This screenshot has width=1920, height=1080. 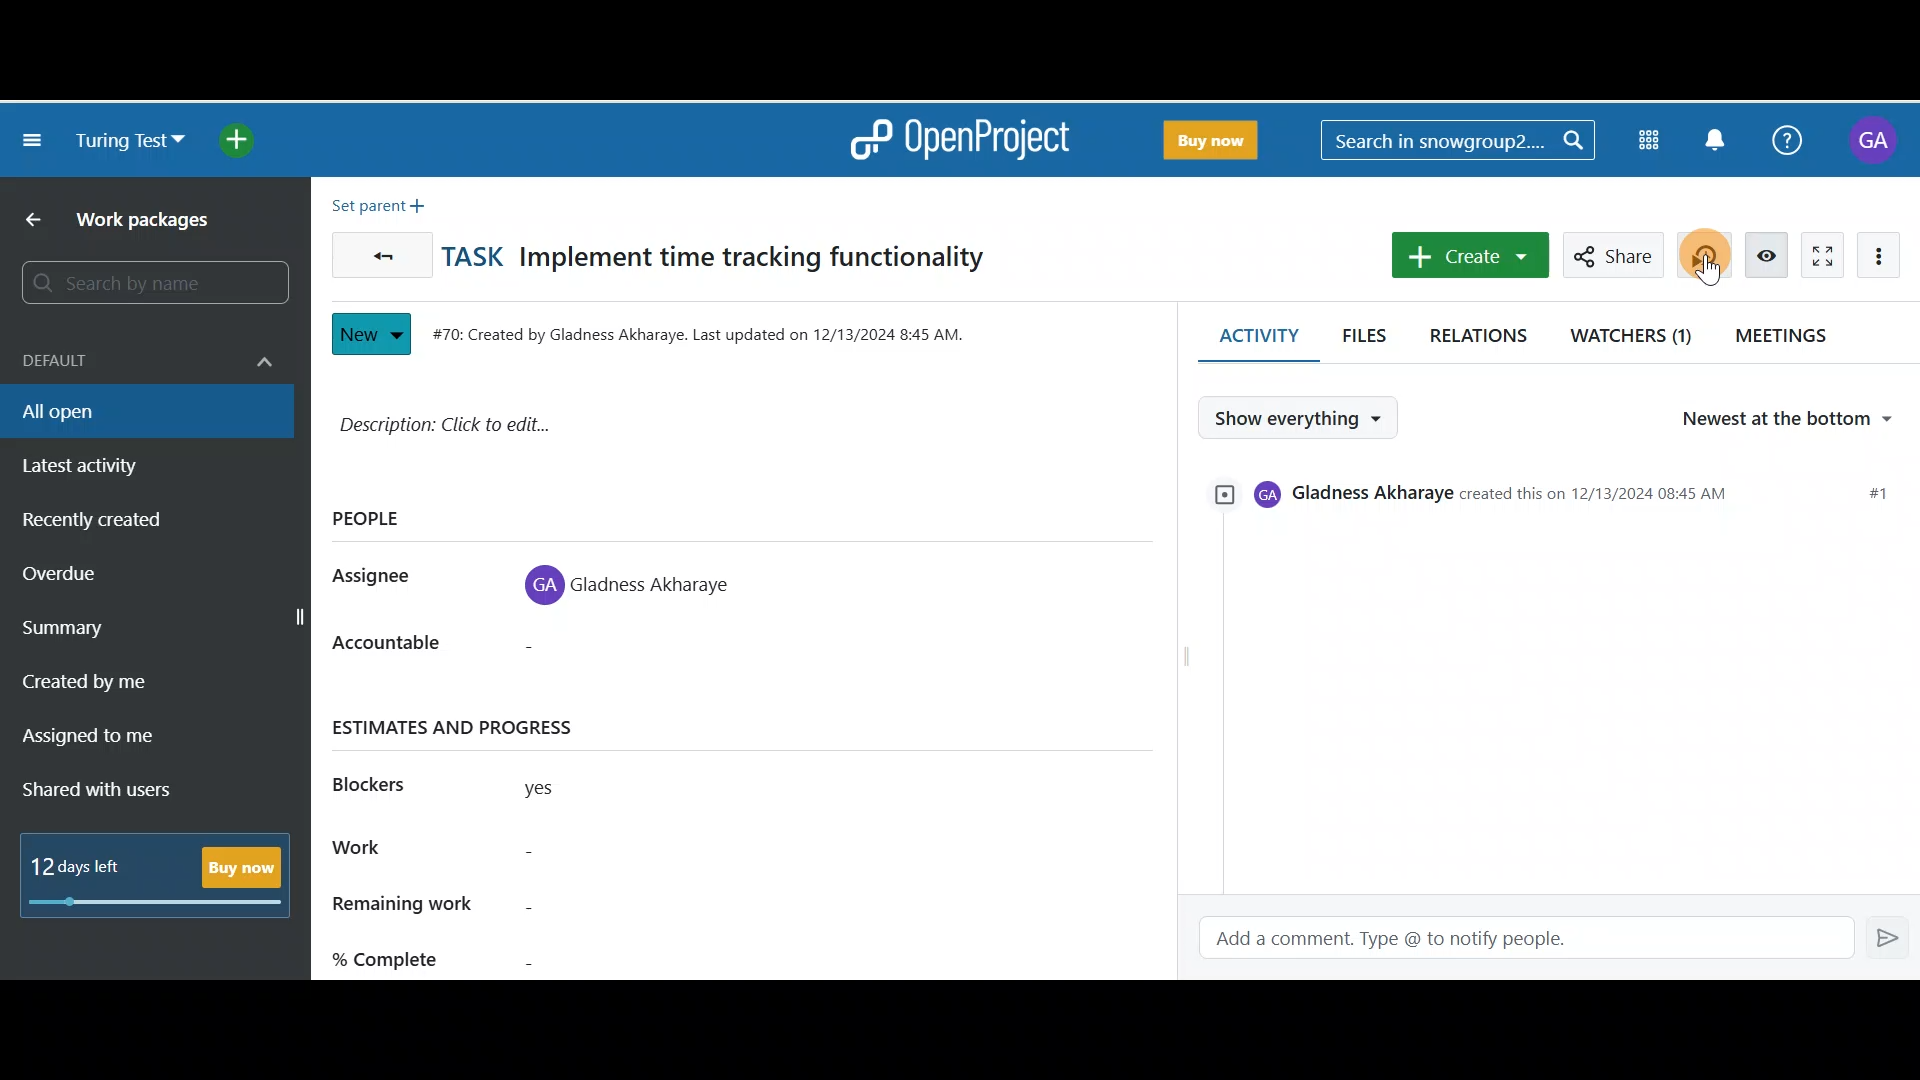 I want to click on Create, so click(x=1465, y=254).